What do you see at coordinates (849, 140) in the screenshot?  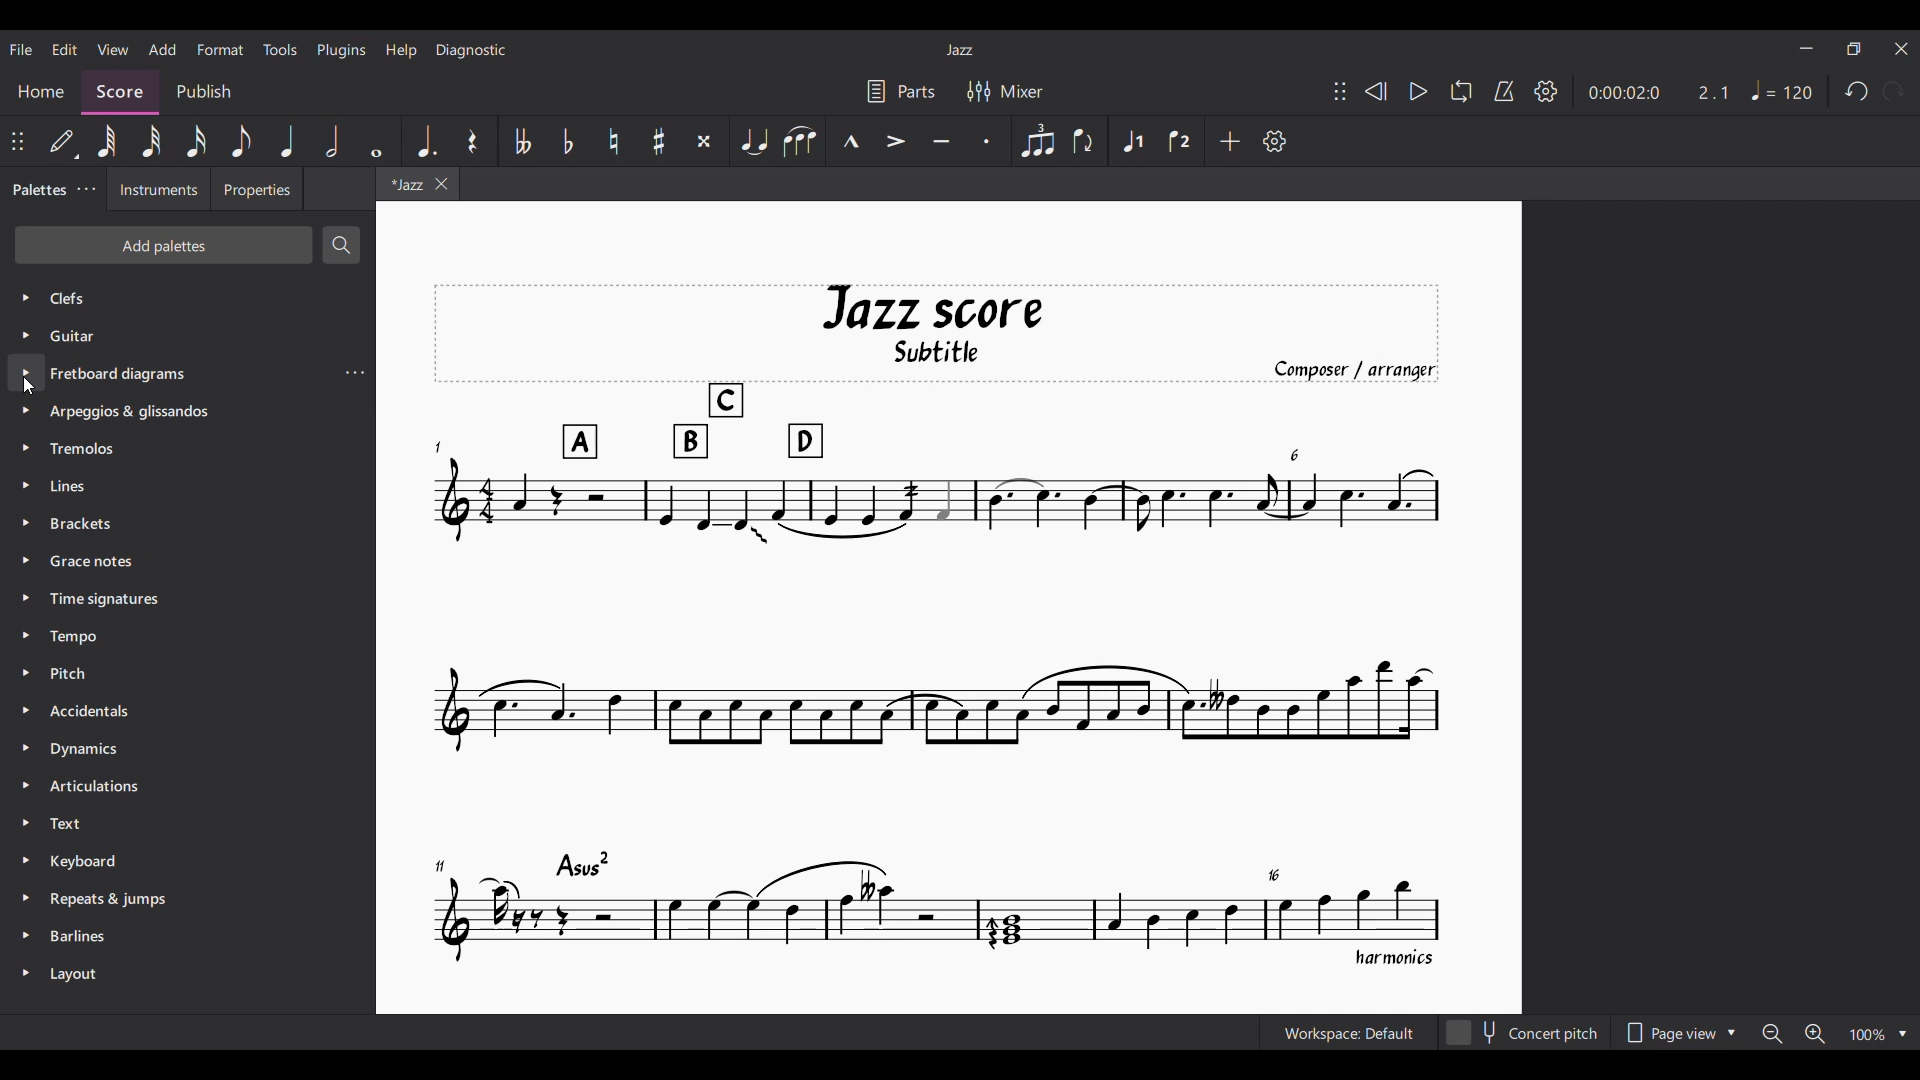 I see `Marcato` at bounding box center [849, 140].